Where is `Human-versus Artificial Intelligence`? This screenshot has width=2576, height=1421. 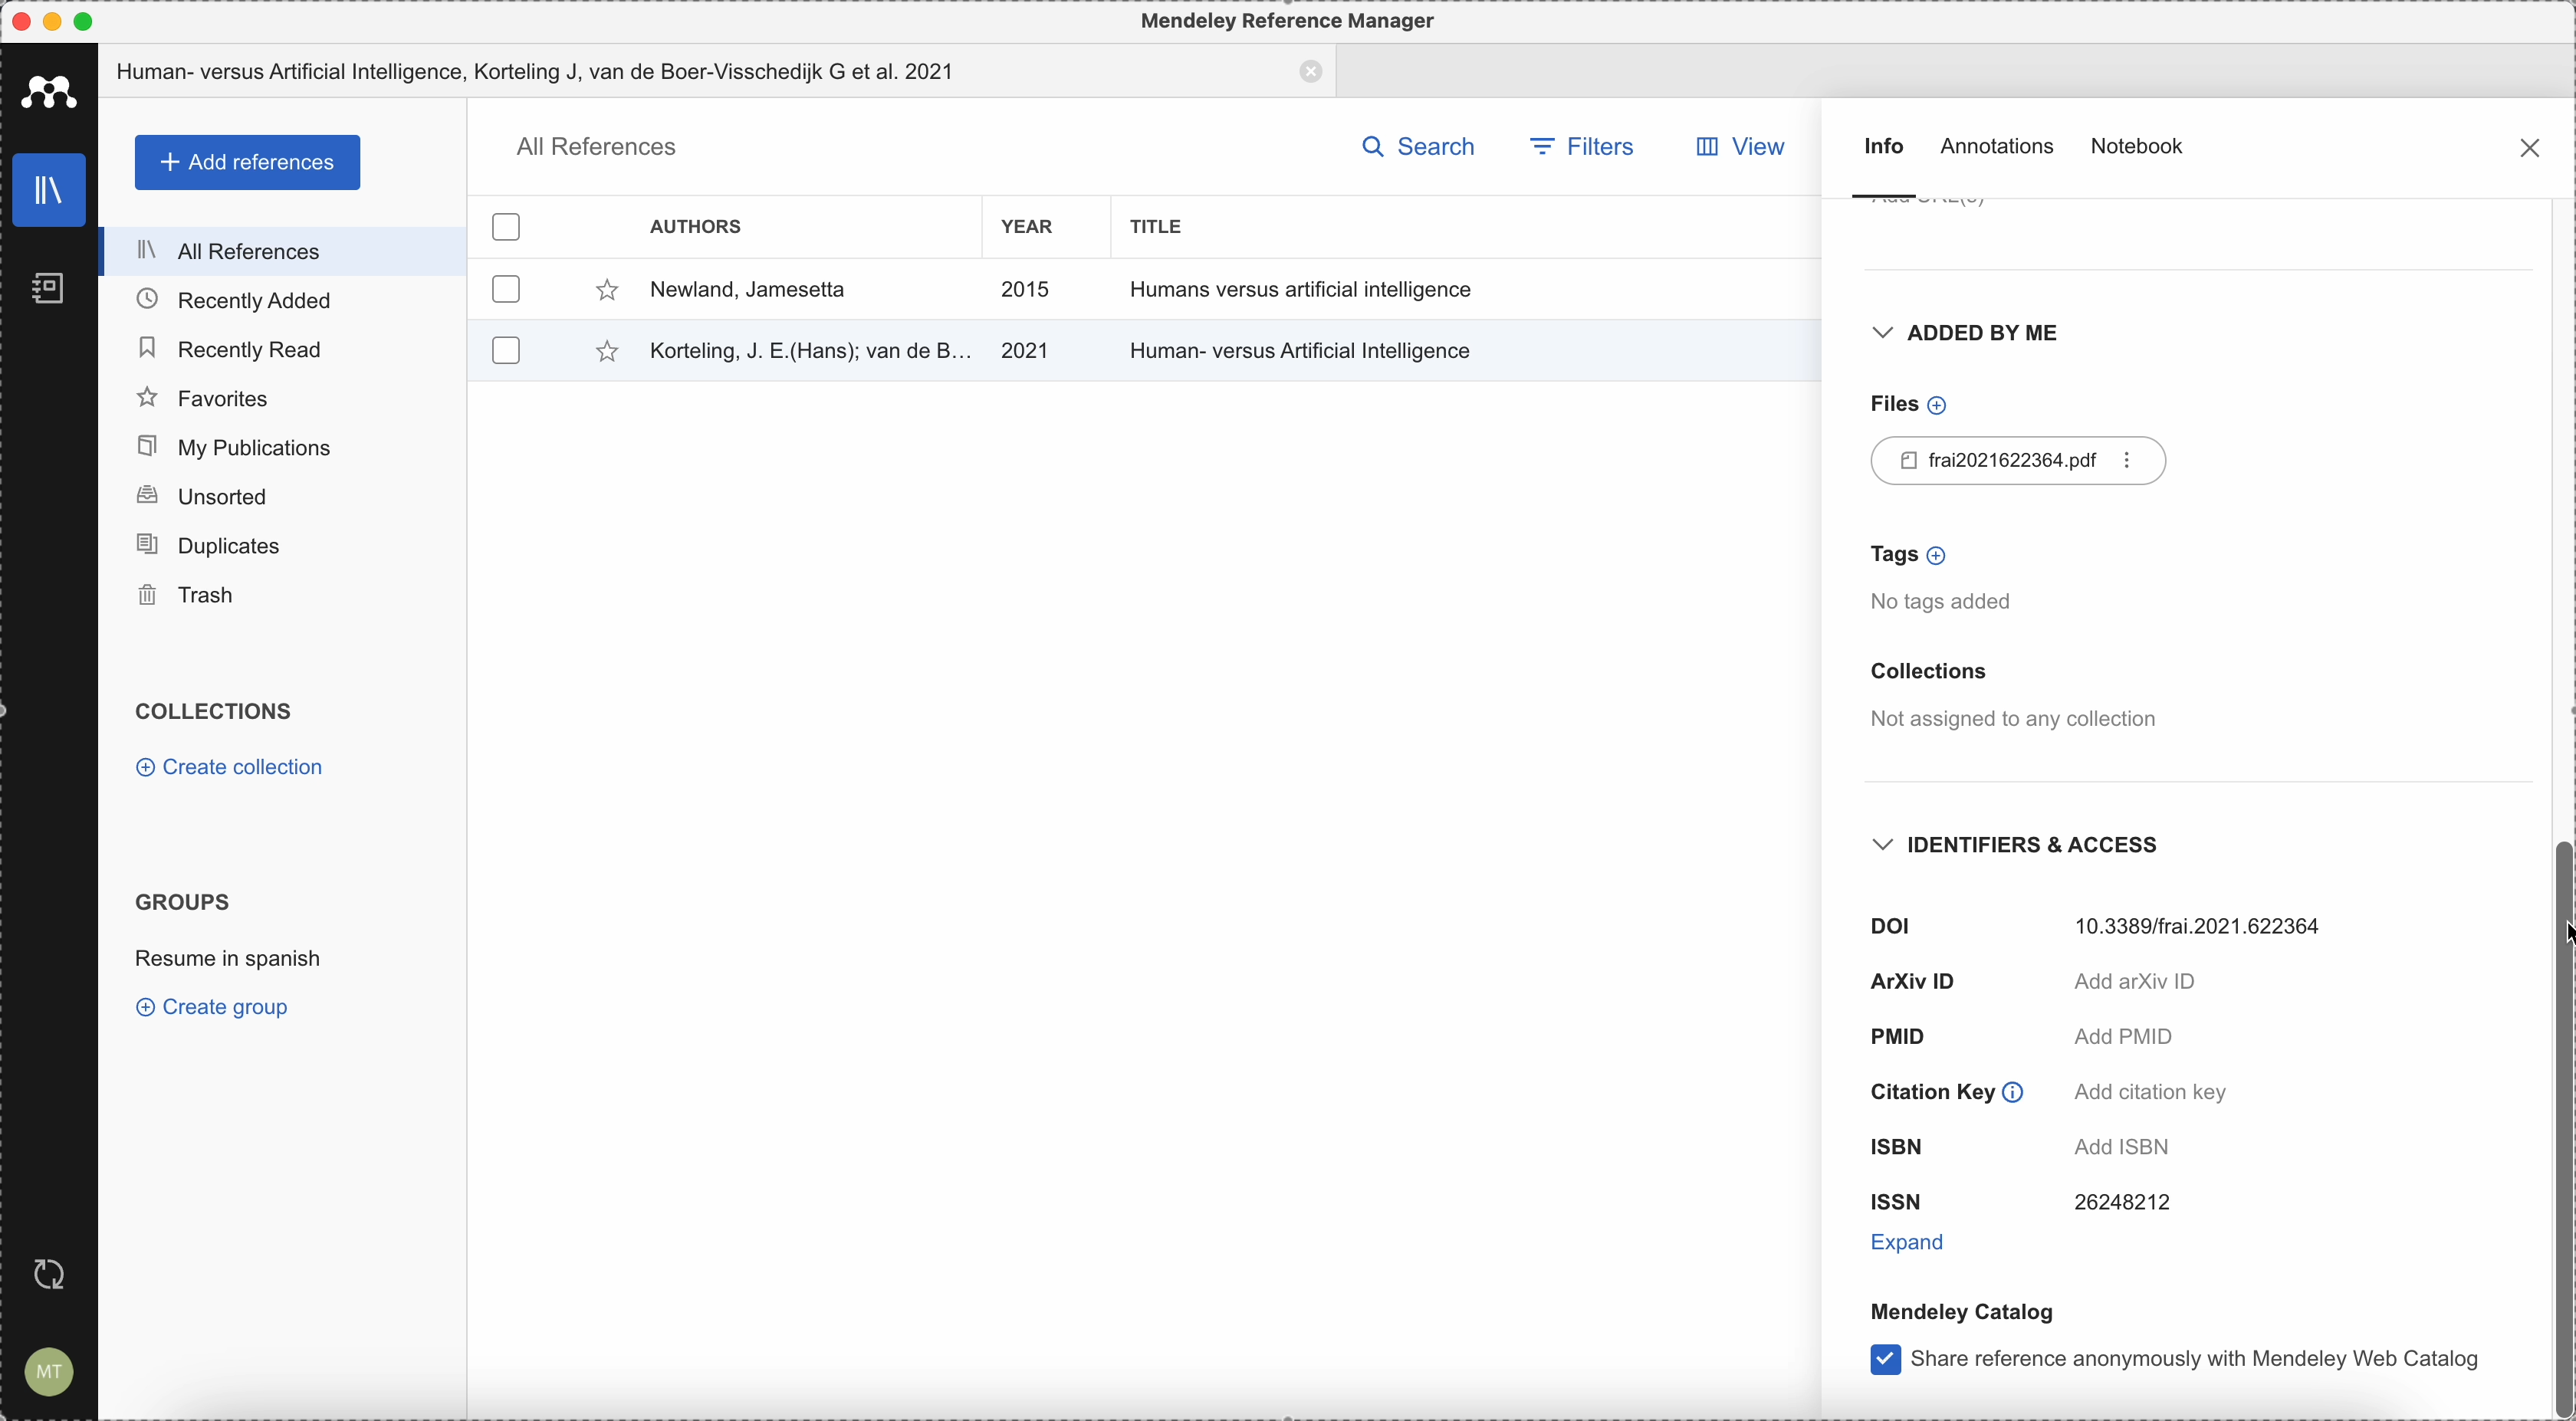 Human-versus Artificial Intelligence is located at coordinates (1307, 347).